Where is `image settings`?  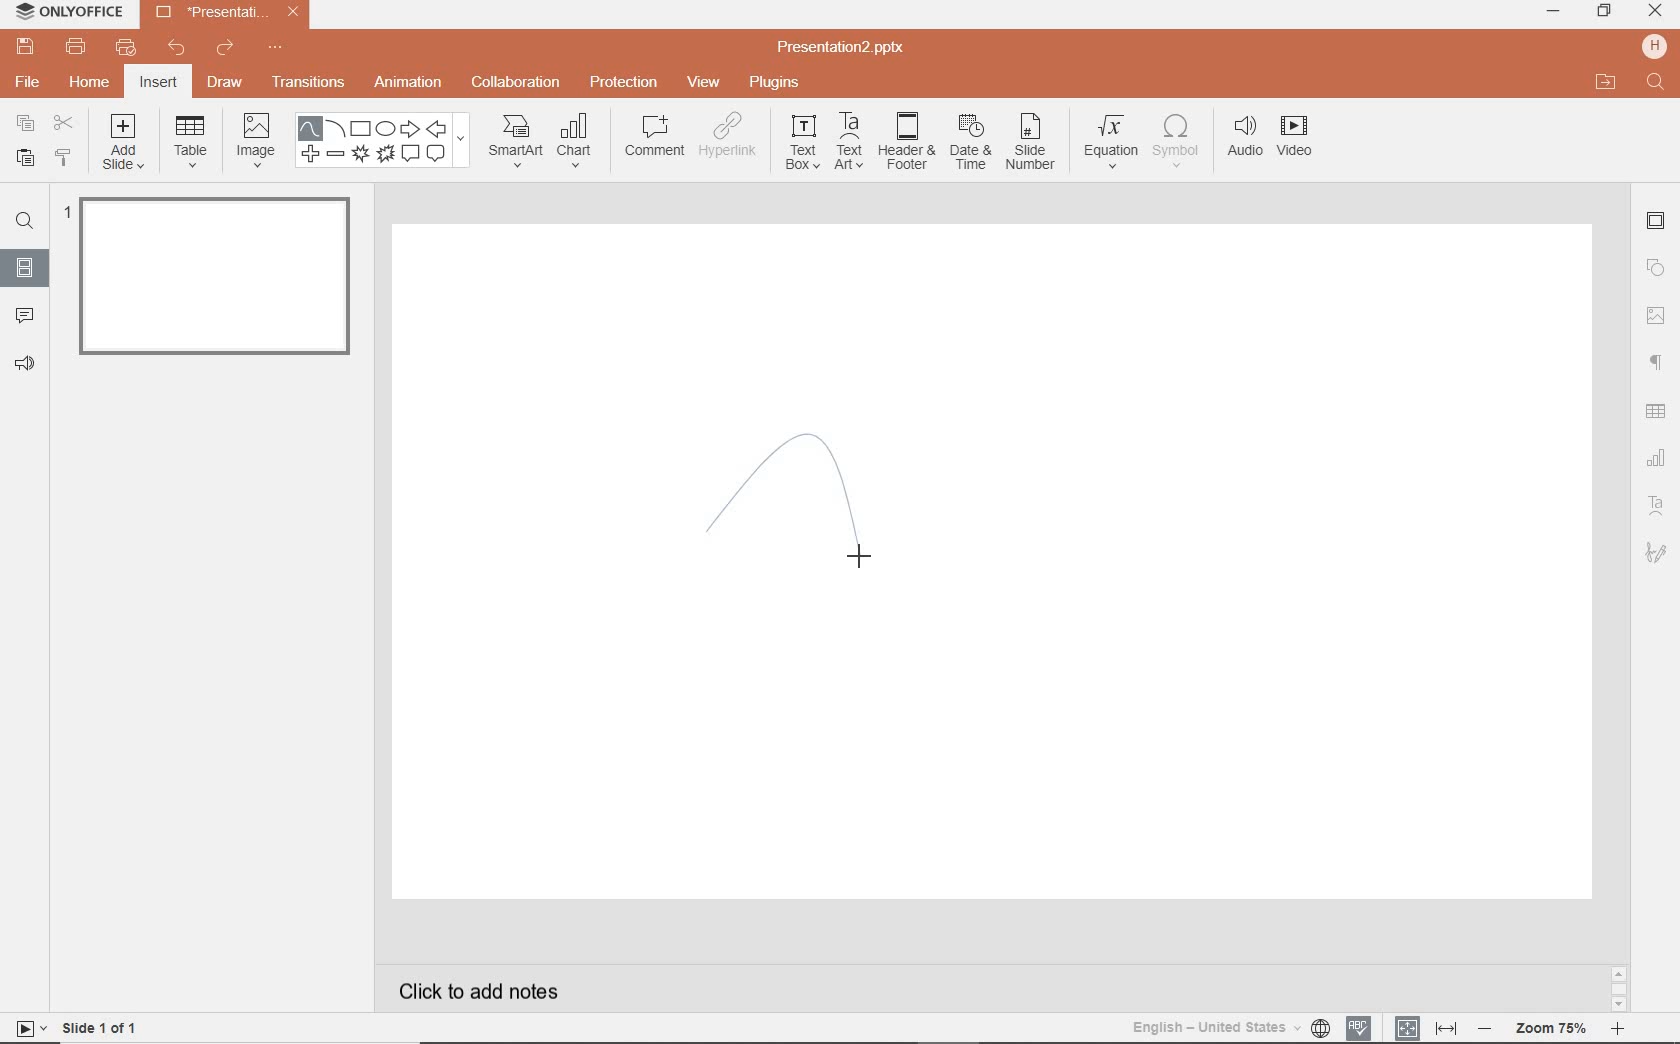 image settings is located at coordinates (1656, 315).